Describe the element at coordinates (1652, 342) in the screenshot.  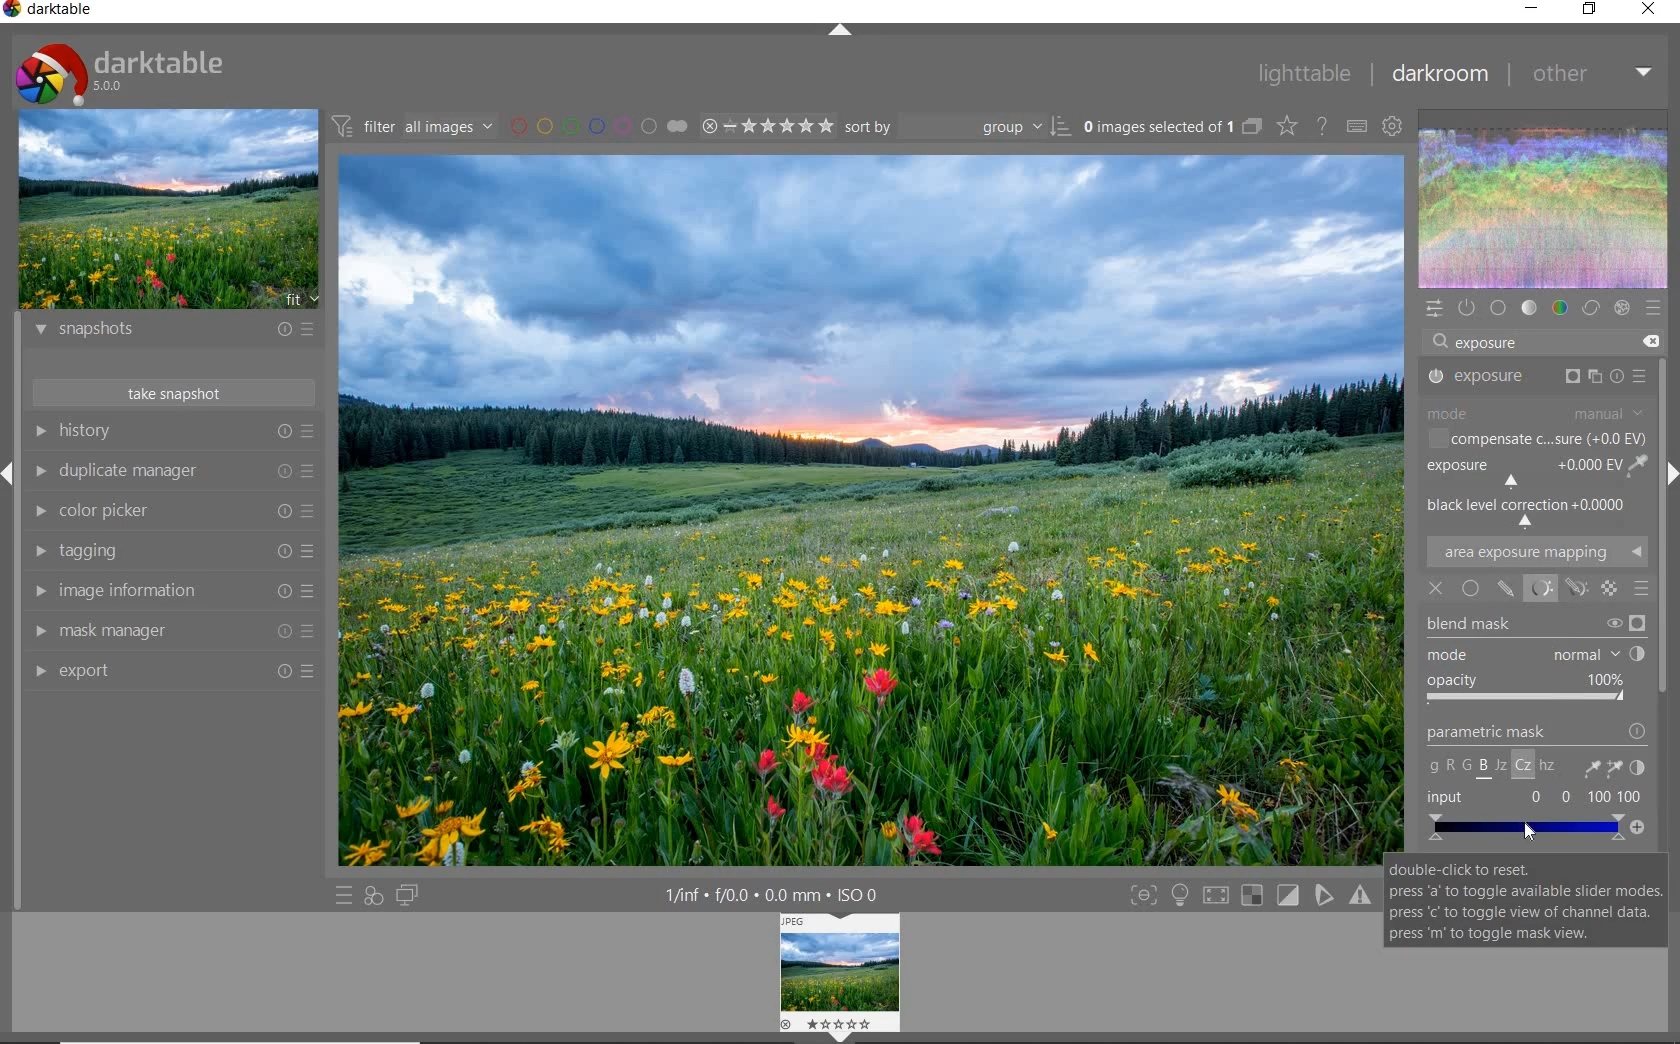
I see `DELETE` at that location.